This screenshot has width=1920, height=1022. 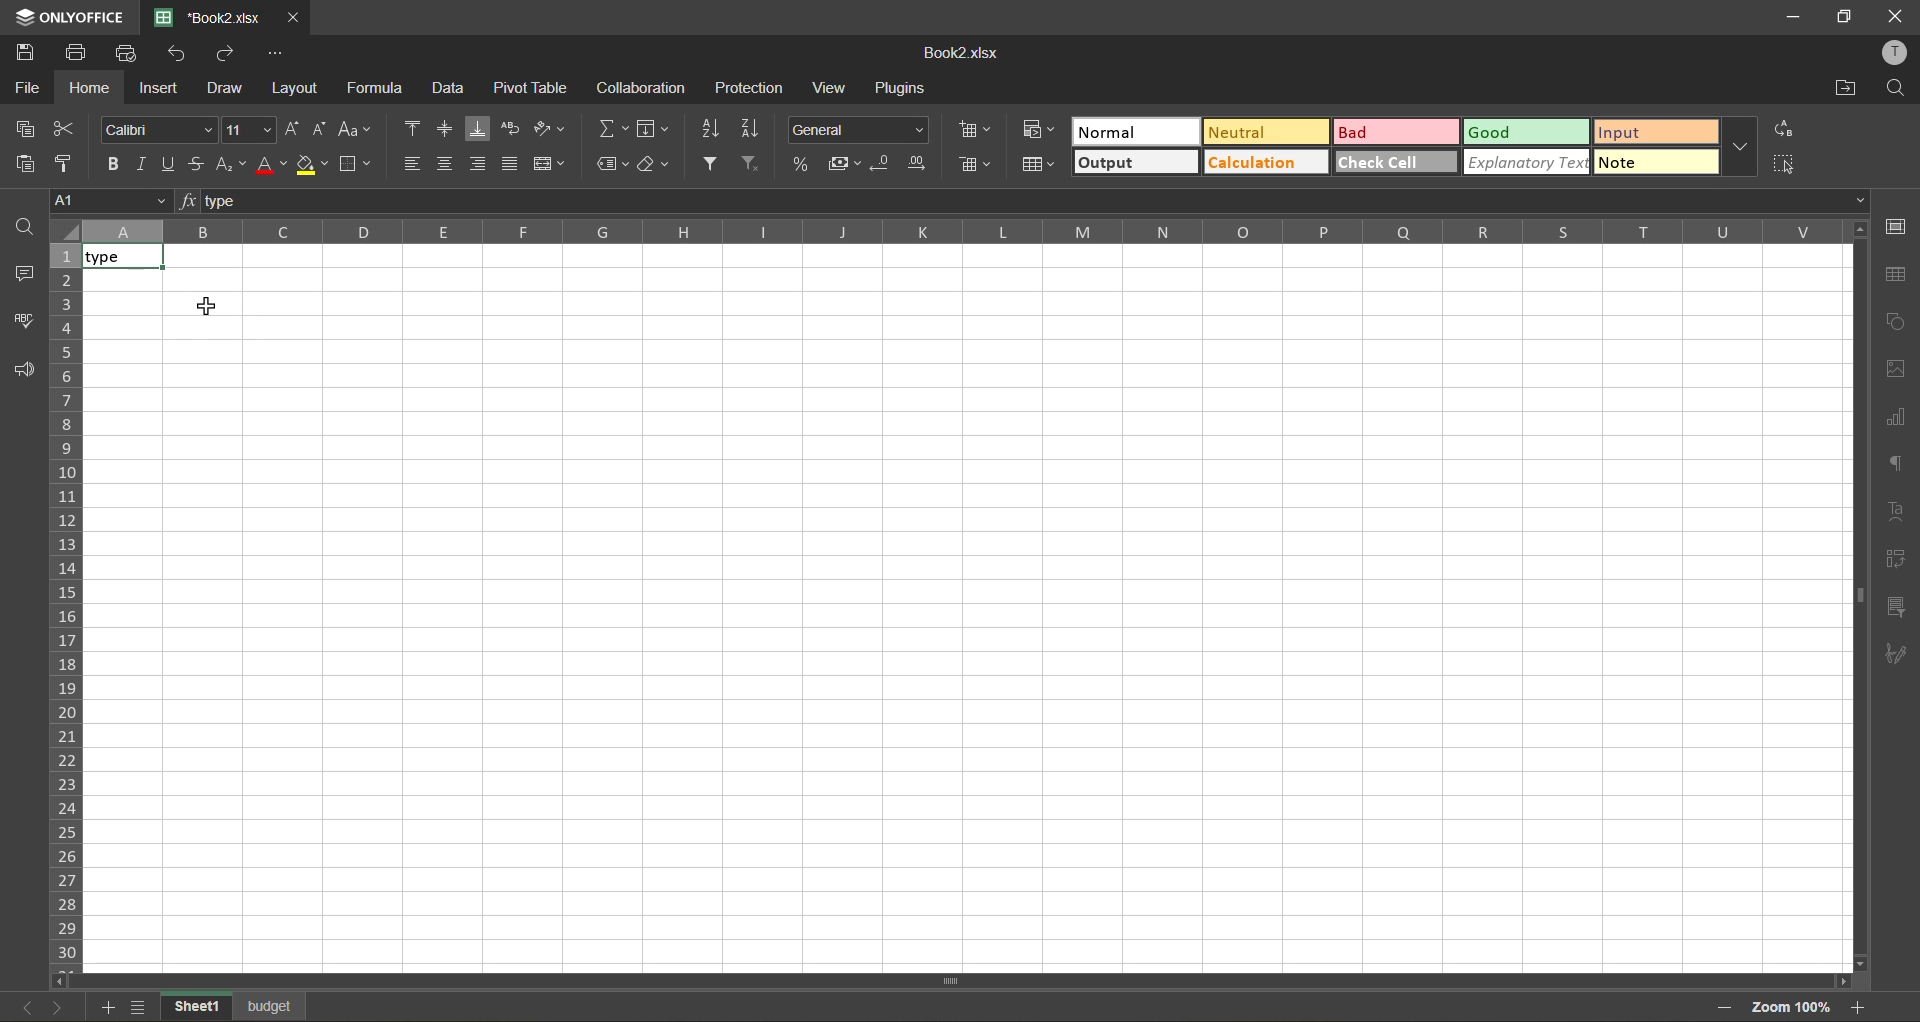 What do you see at coordinates (1786, 129) in the screenshot?
I see `replace` at bounding box center [1786, 129].